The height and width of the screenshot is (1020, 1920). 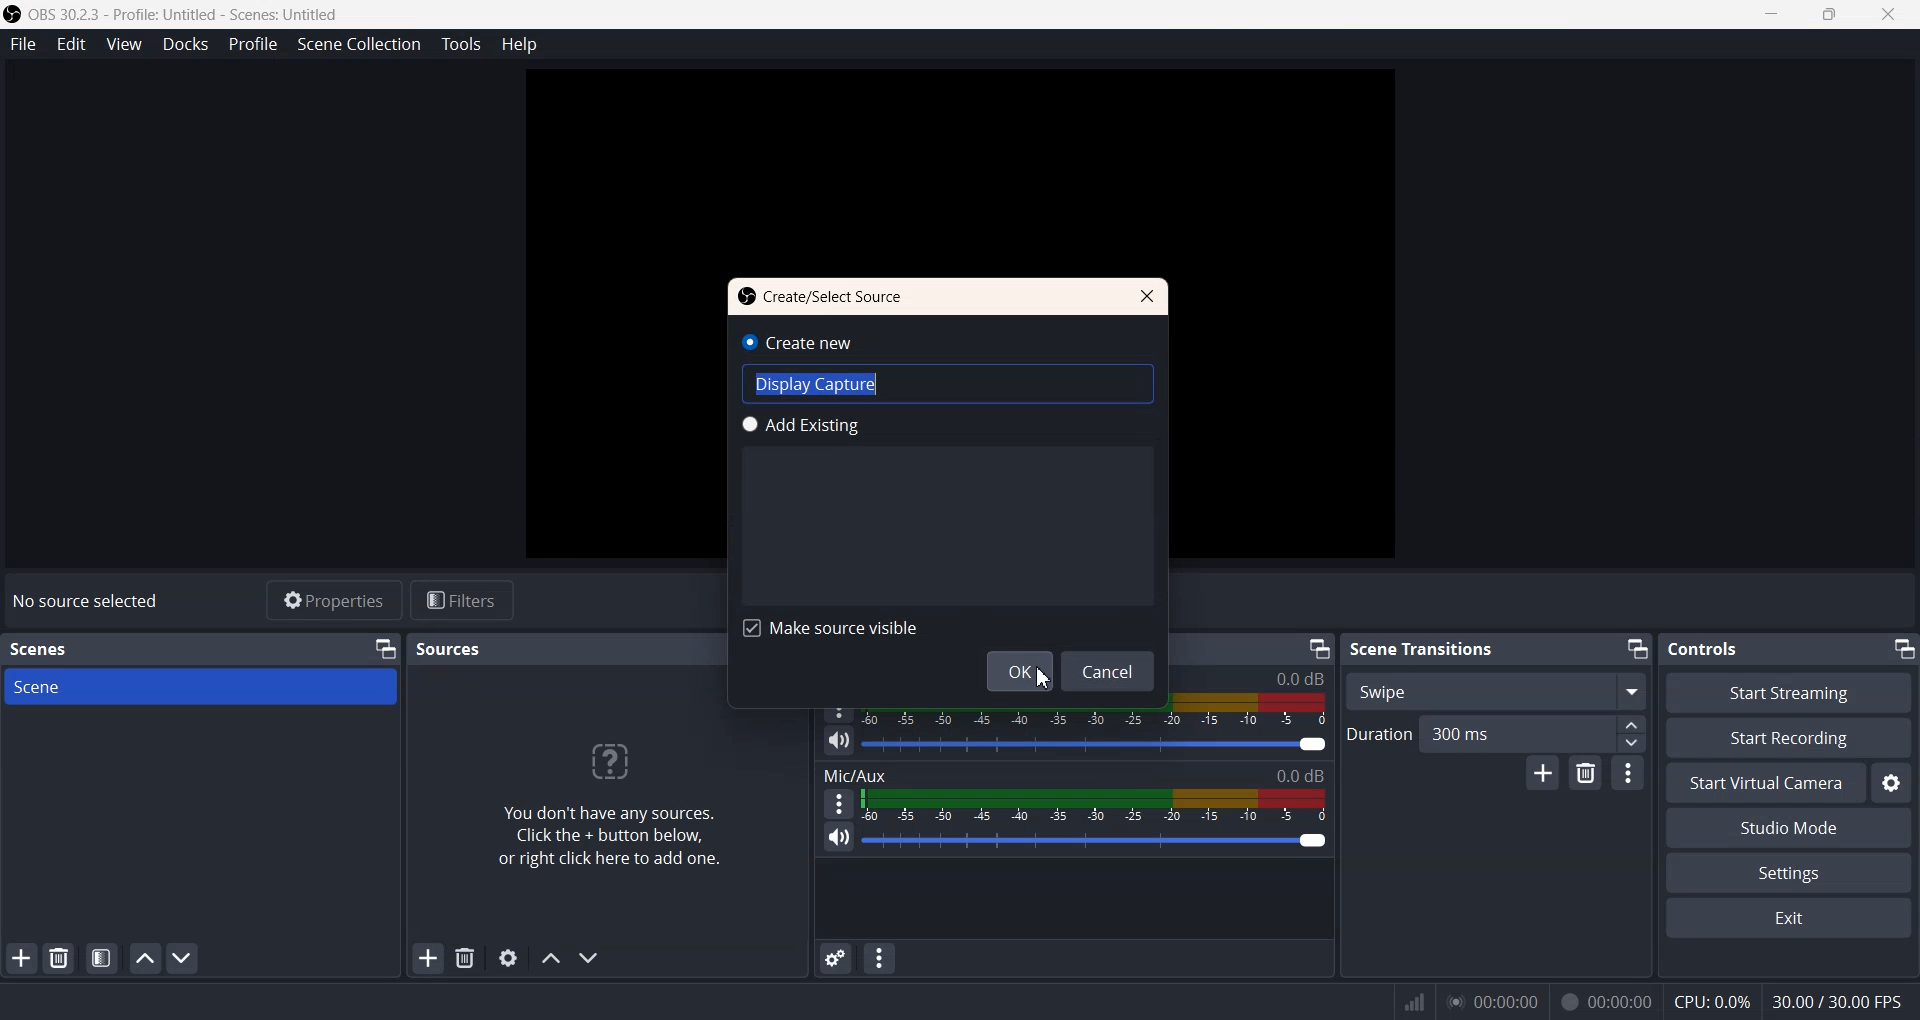 I want to click on Cursor, so click(x=1041, y=677).